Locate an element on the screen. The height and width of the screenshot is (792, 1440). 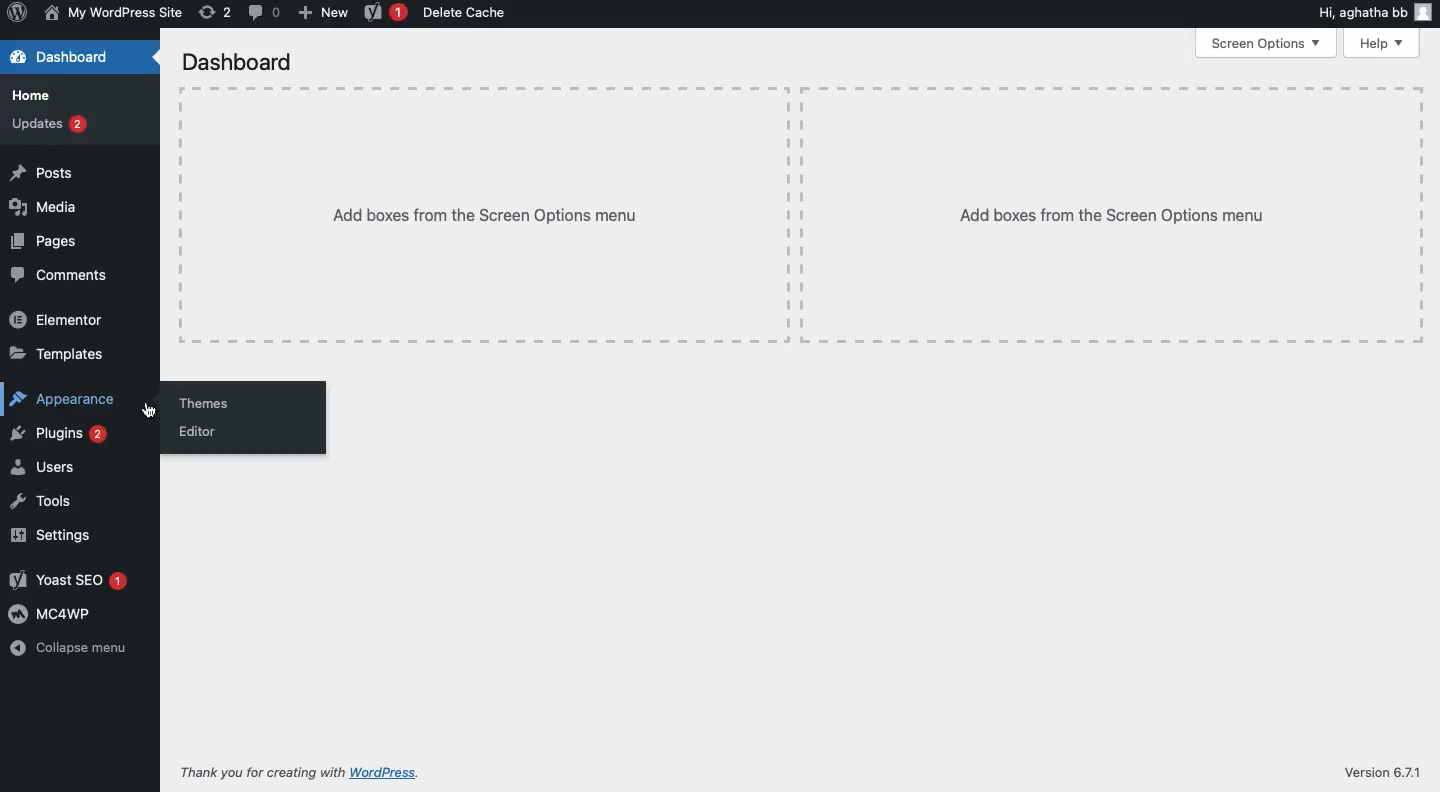
Version 6.71 is located at coordinates (1382, 774).